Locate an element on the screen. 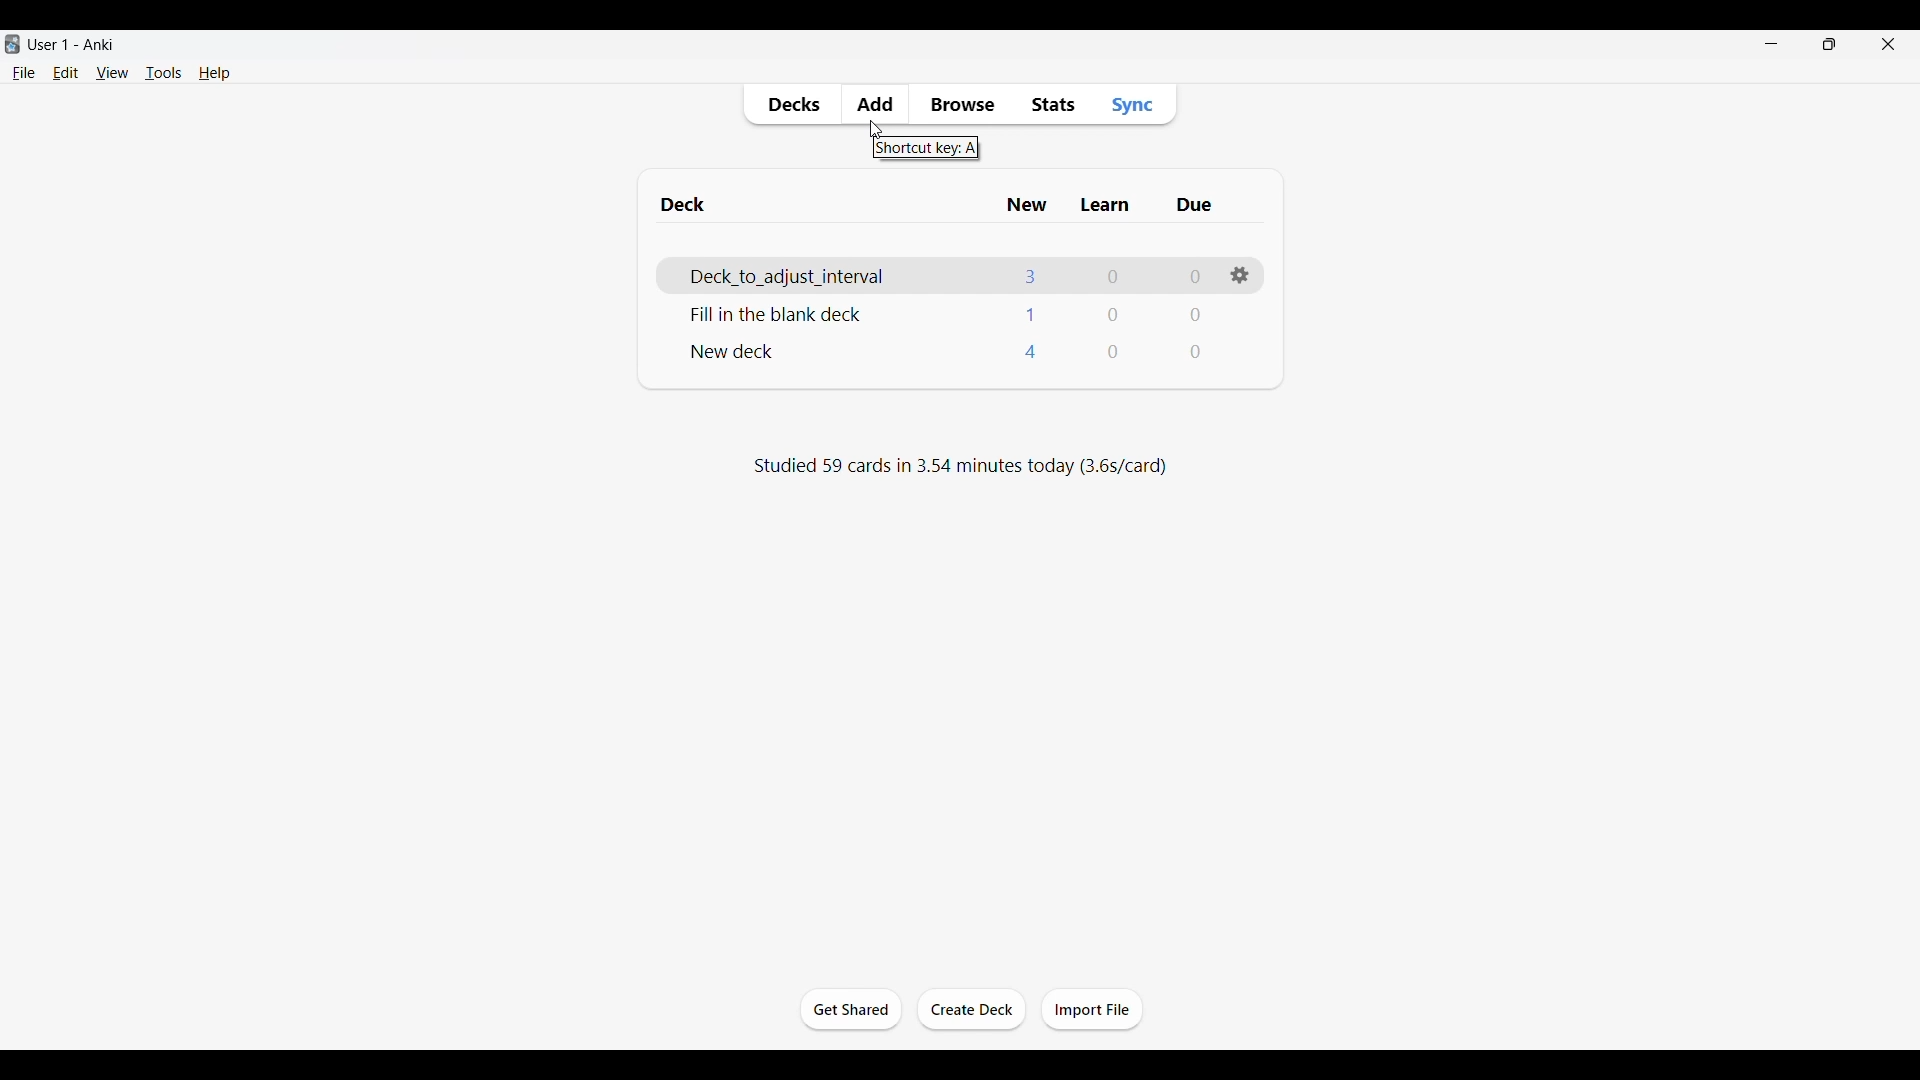  File menu is located at coordinates (23, 73).